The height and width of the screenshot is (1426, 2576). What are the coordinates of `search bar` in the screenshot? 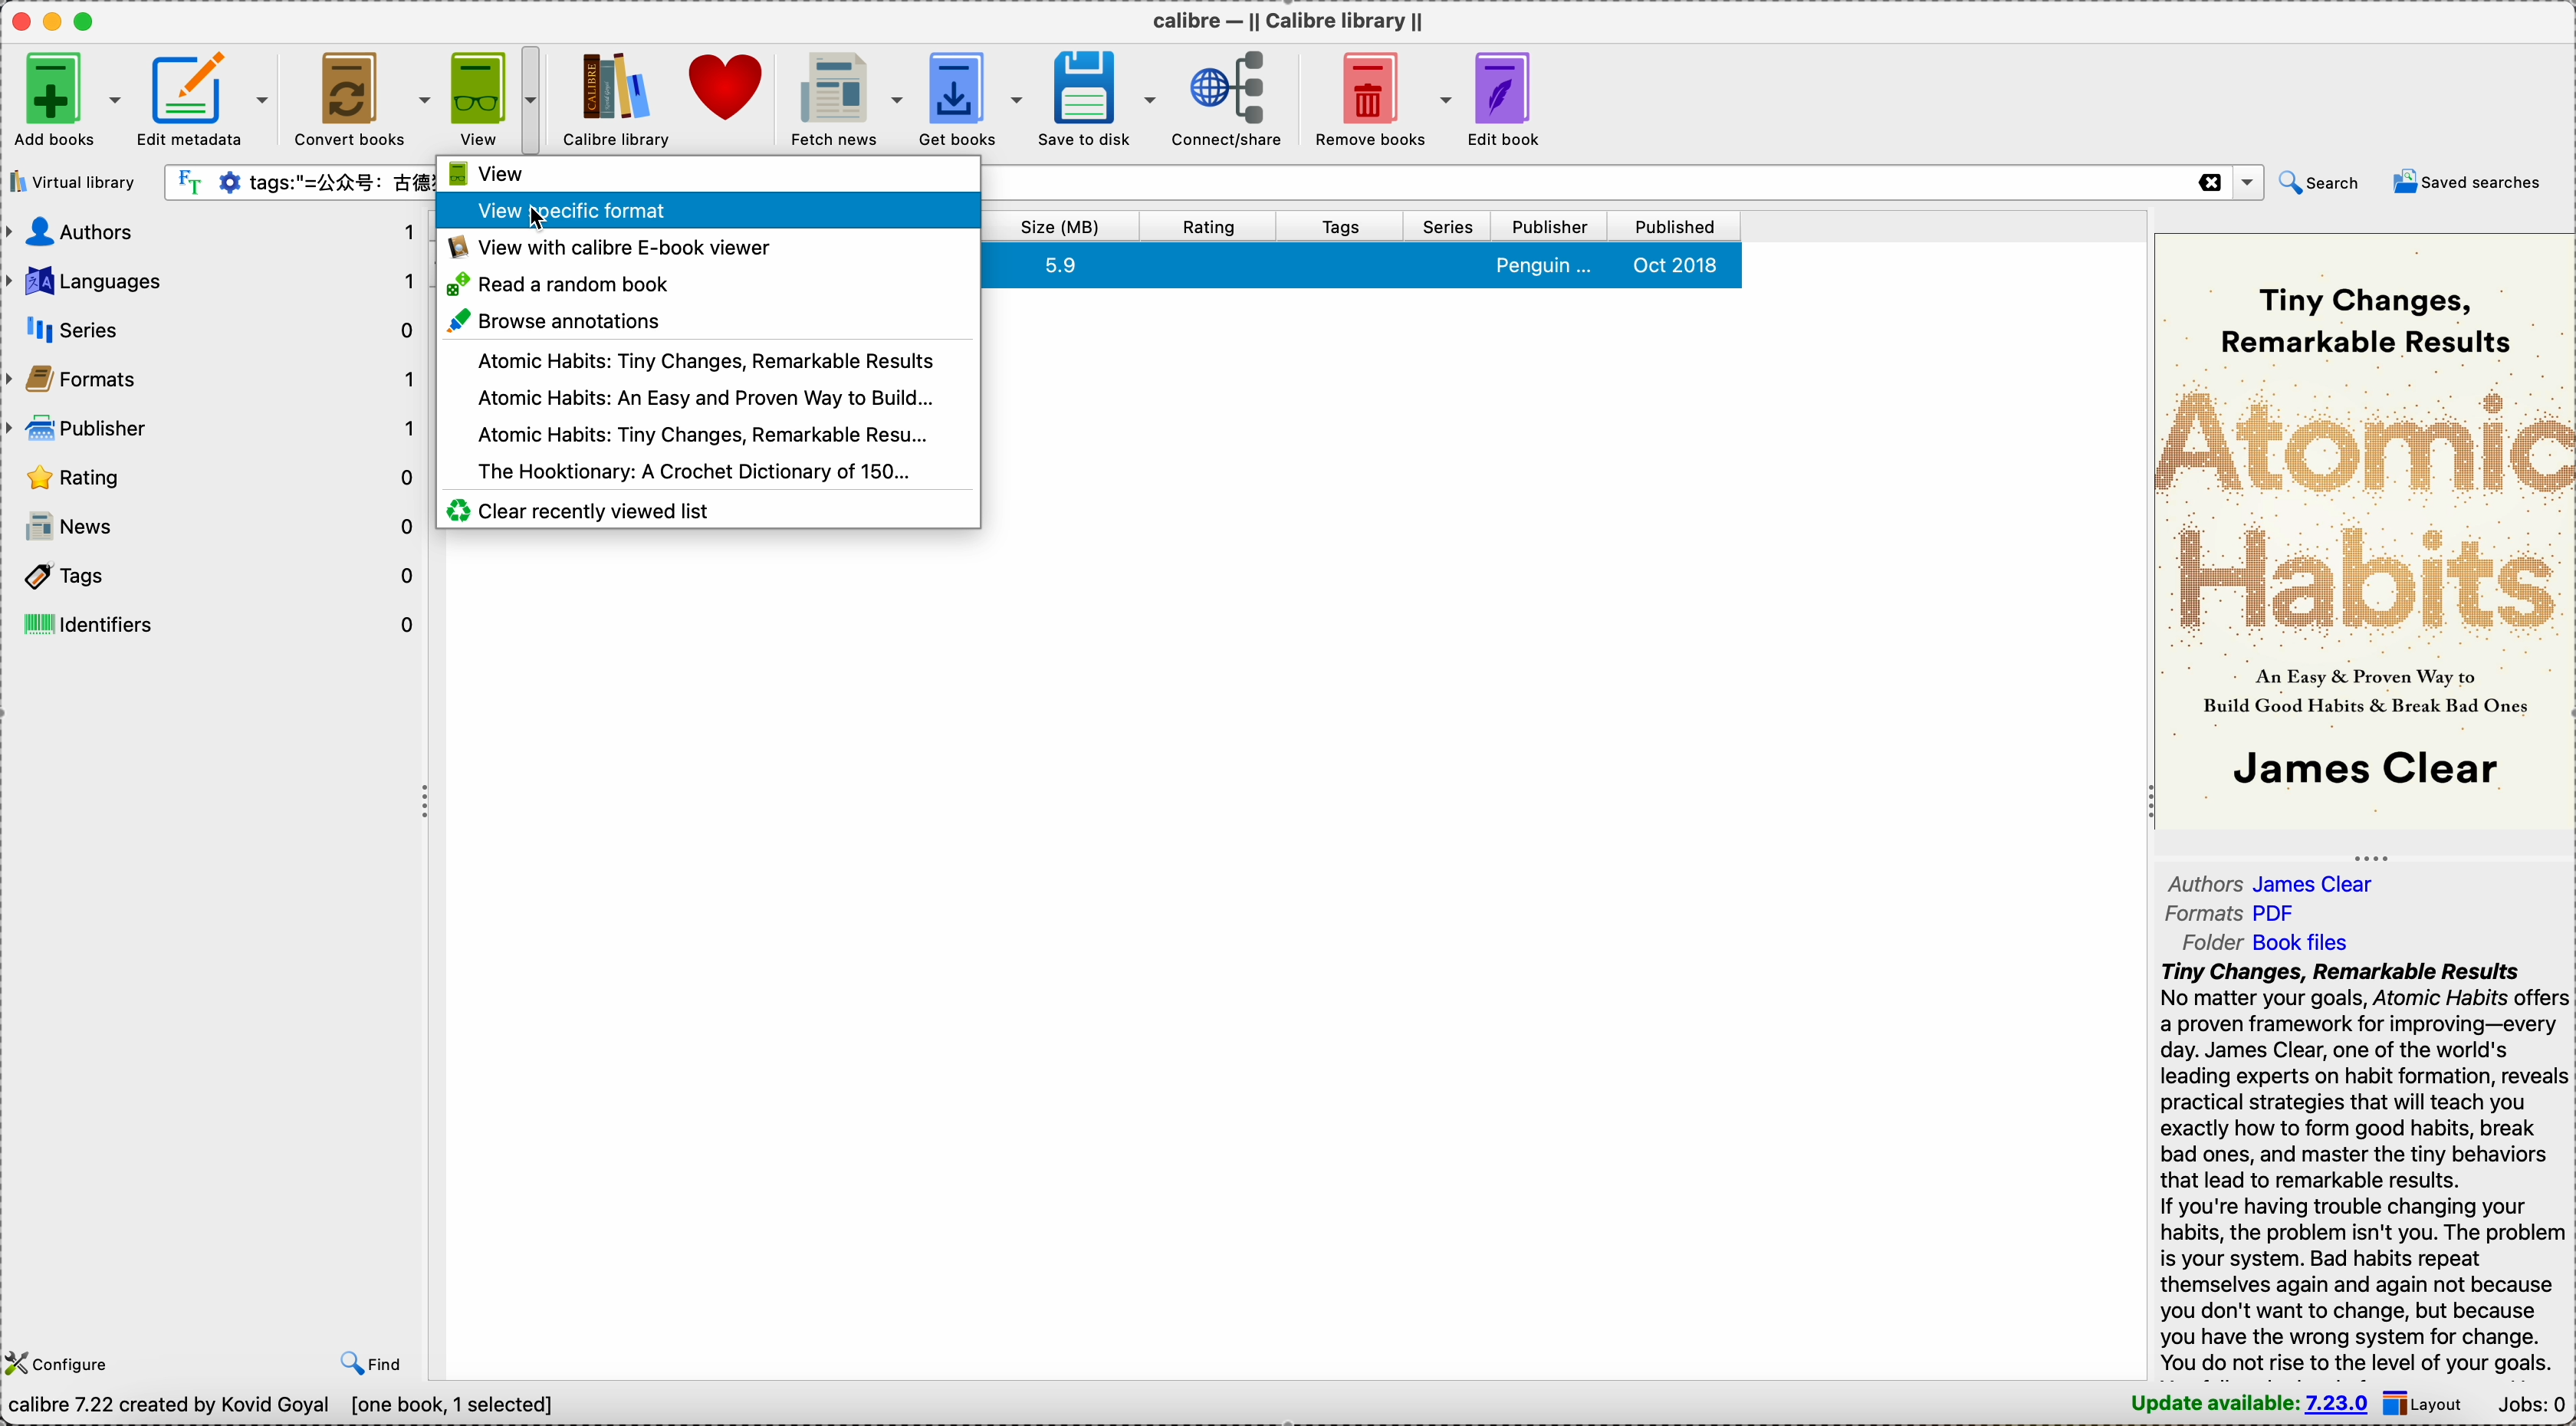 It's located at (1625, 183).